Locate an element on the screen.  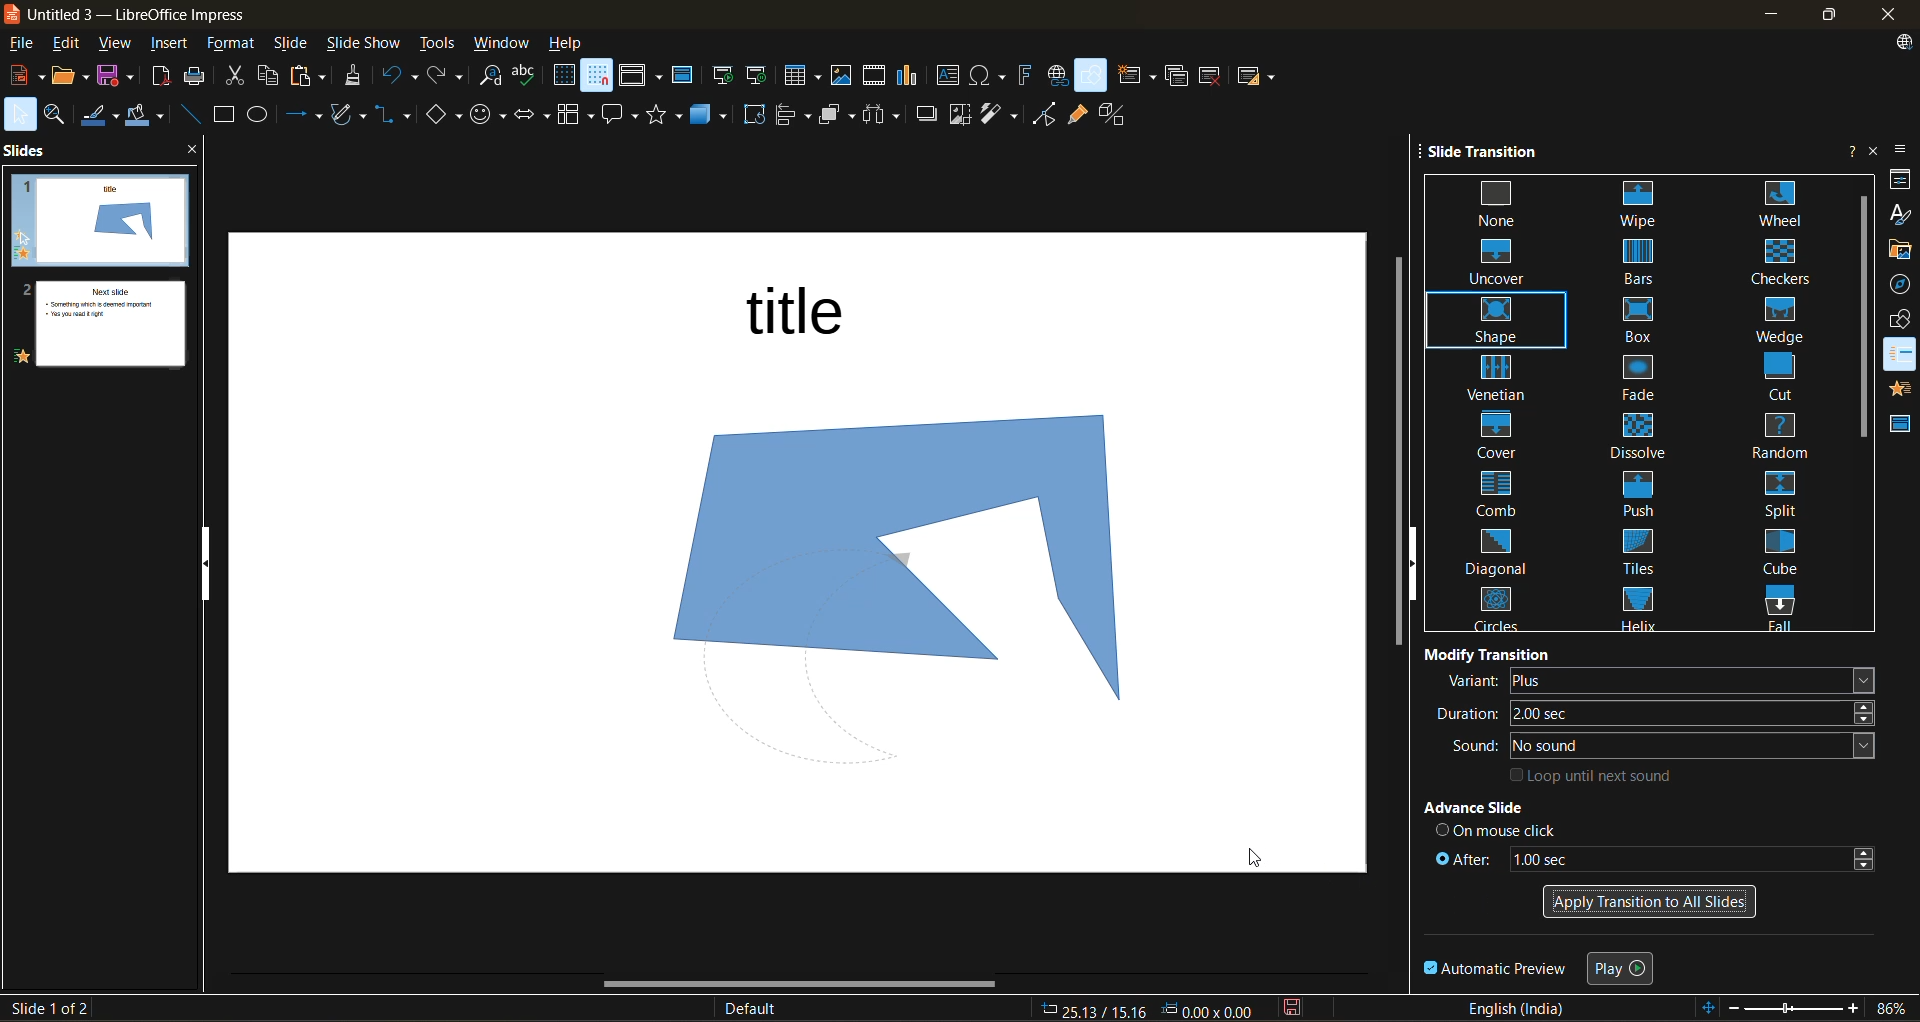
animation is located at coordinates (1902, 356).